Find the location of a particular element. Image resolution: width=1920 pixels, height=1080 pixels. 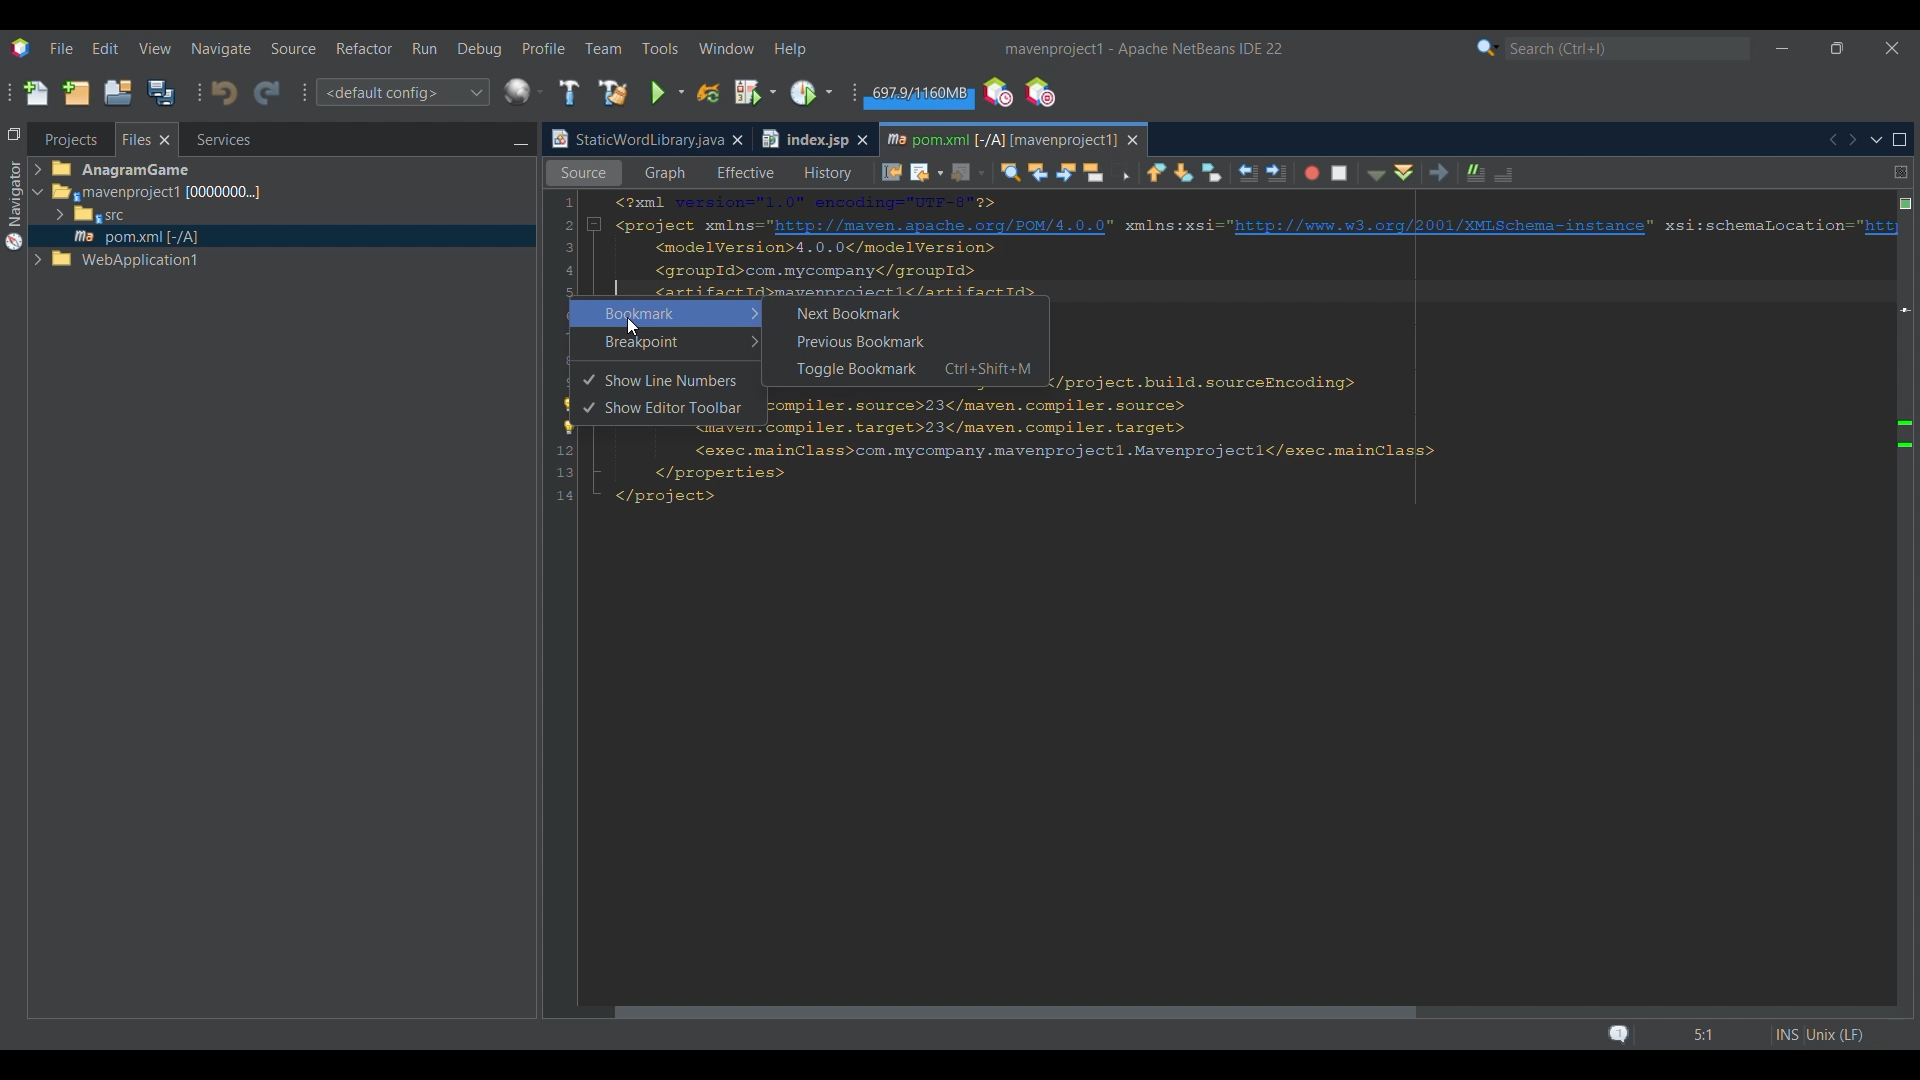

Projects tab is located at coordinates (70, 139).